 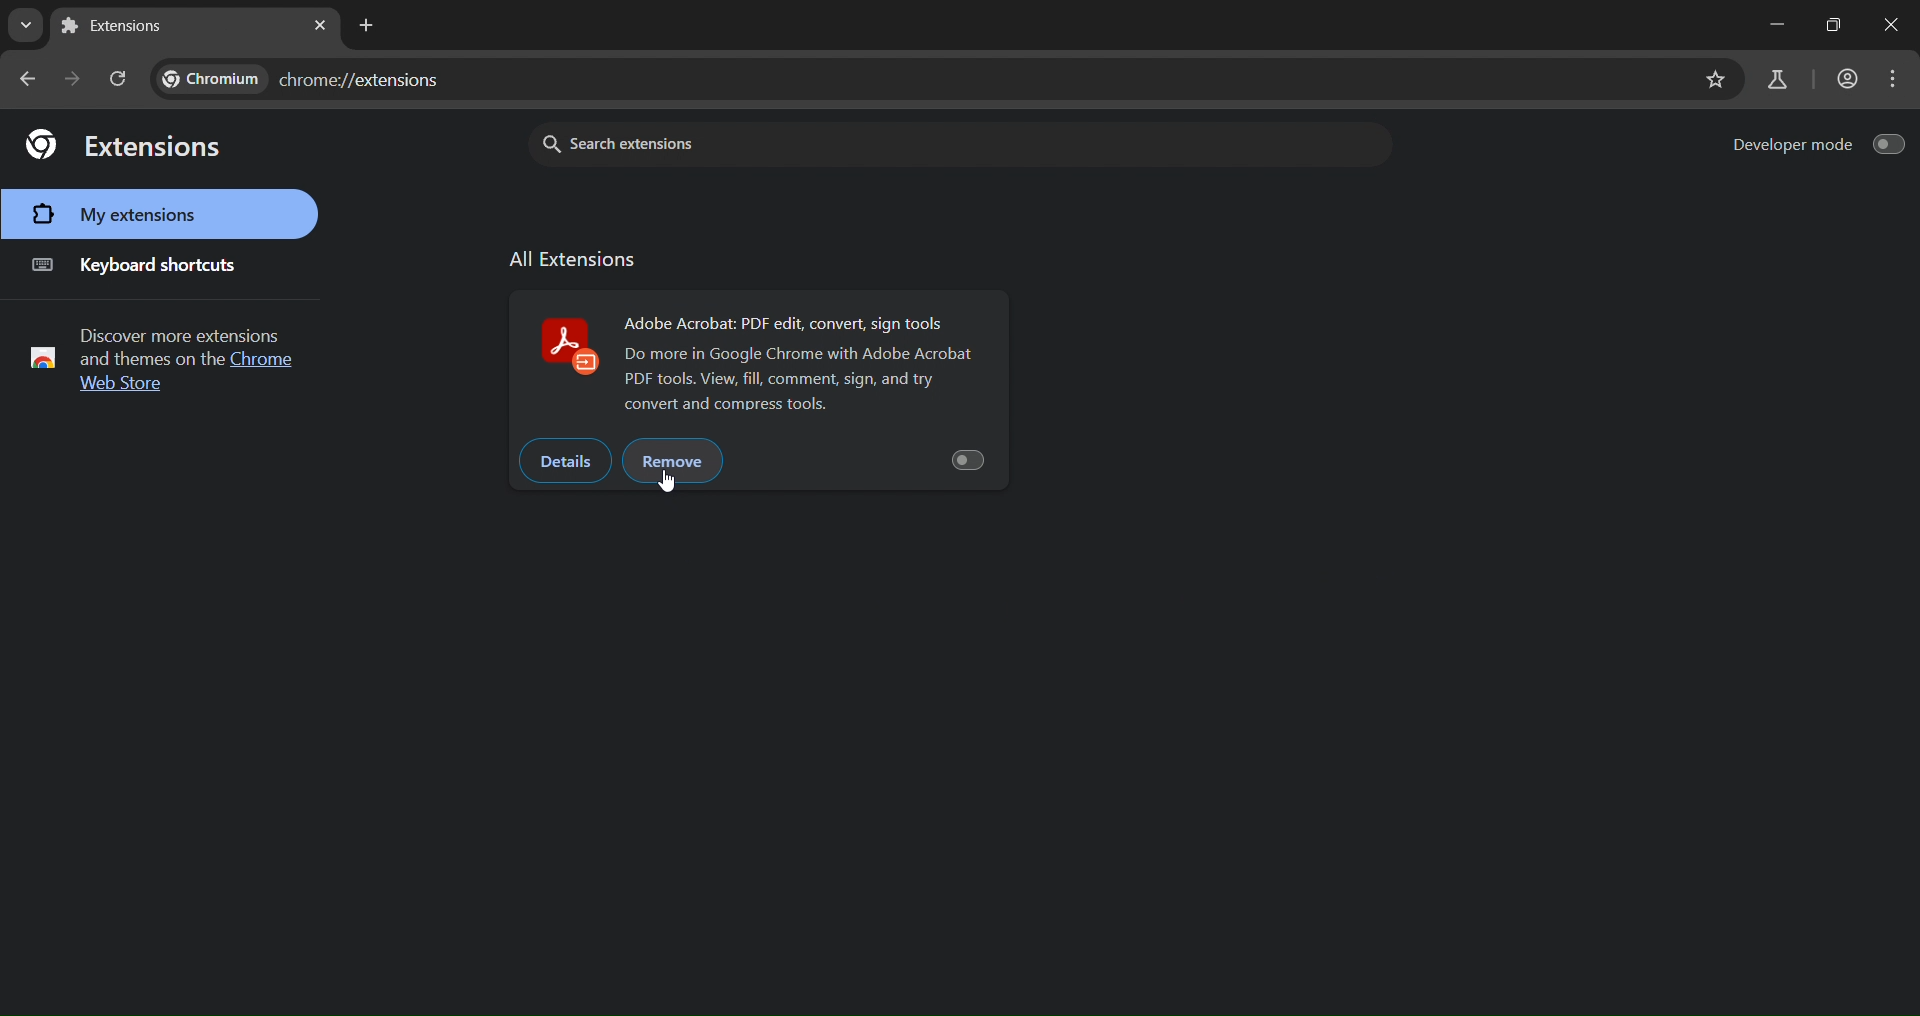 I want to click on keyboard shortcuts, so click(x=163, y=265).